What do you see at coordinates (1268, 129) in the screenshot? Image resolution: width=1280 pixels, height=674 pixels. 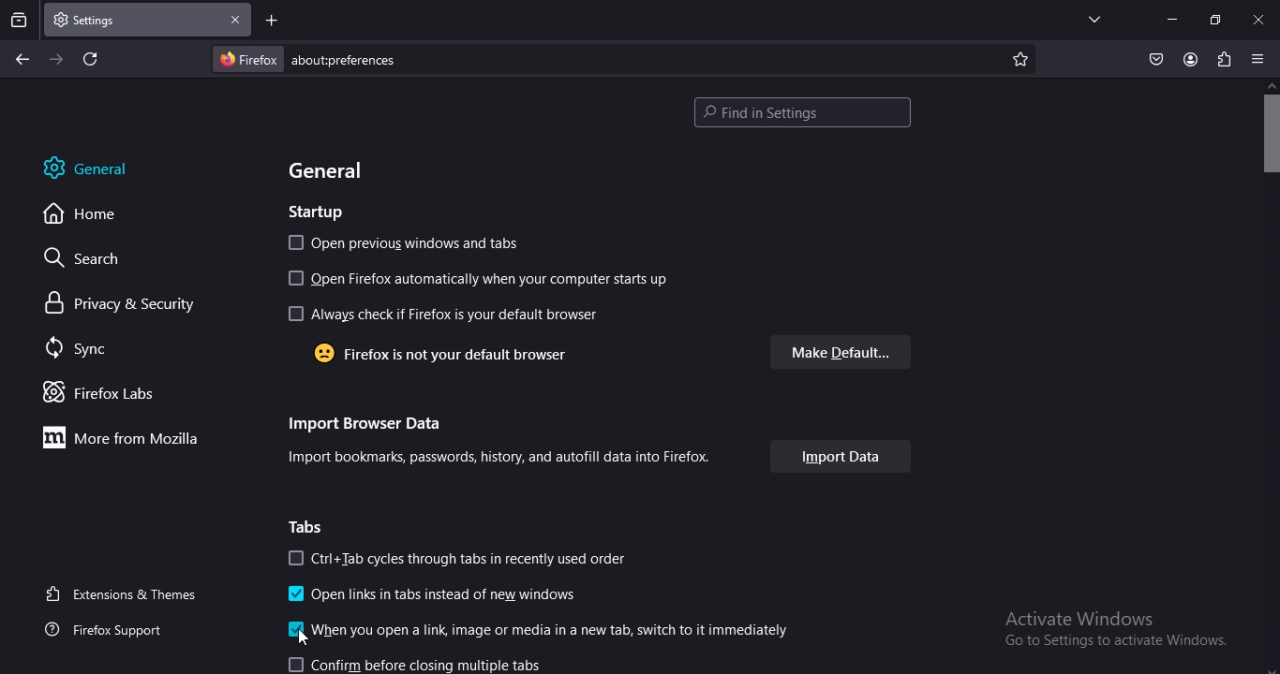 I see `scrollbar` at bounding box center [1268, 129].